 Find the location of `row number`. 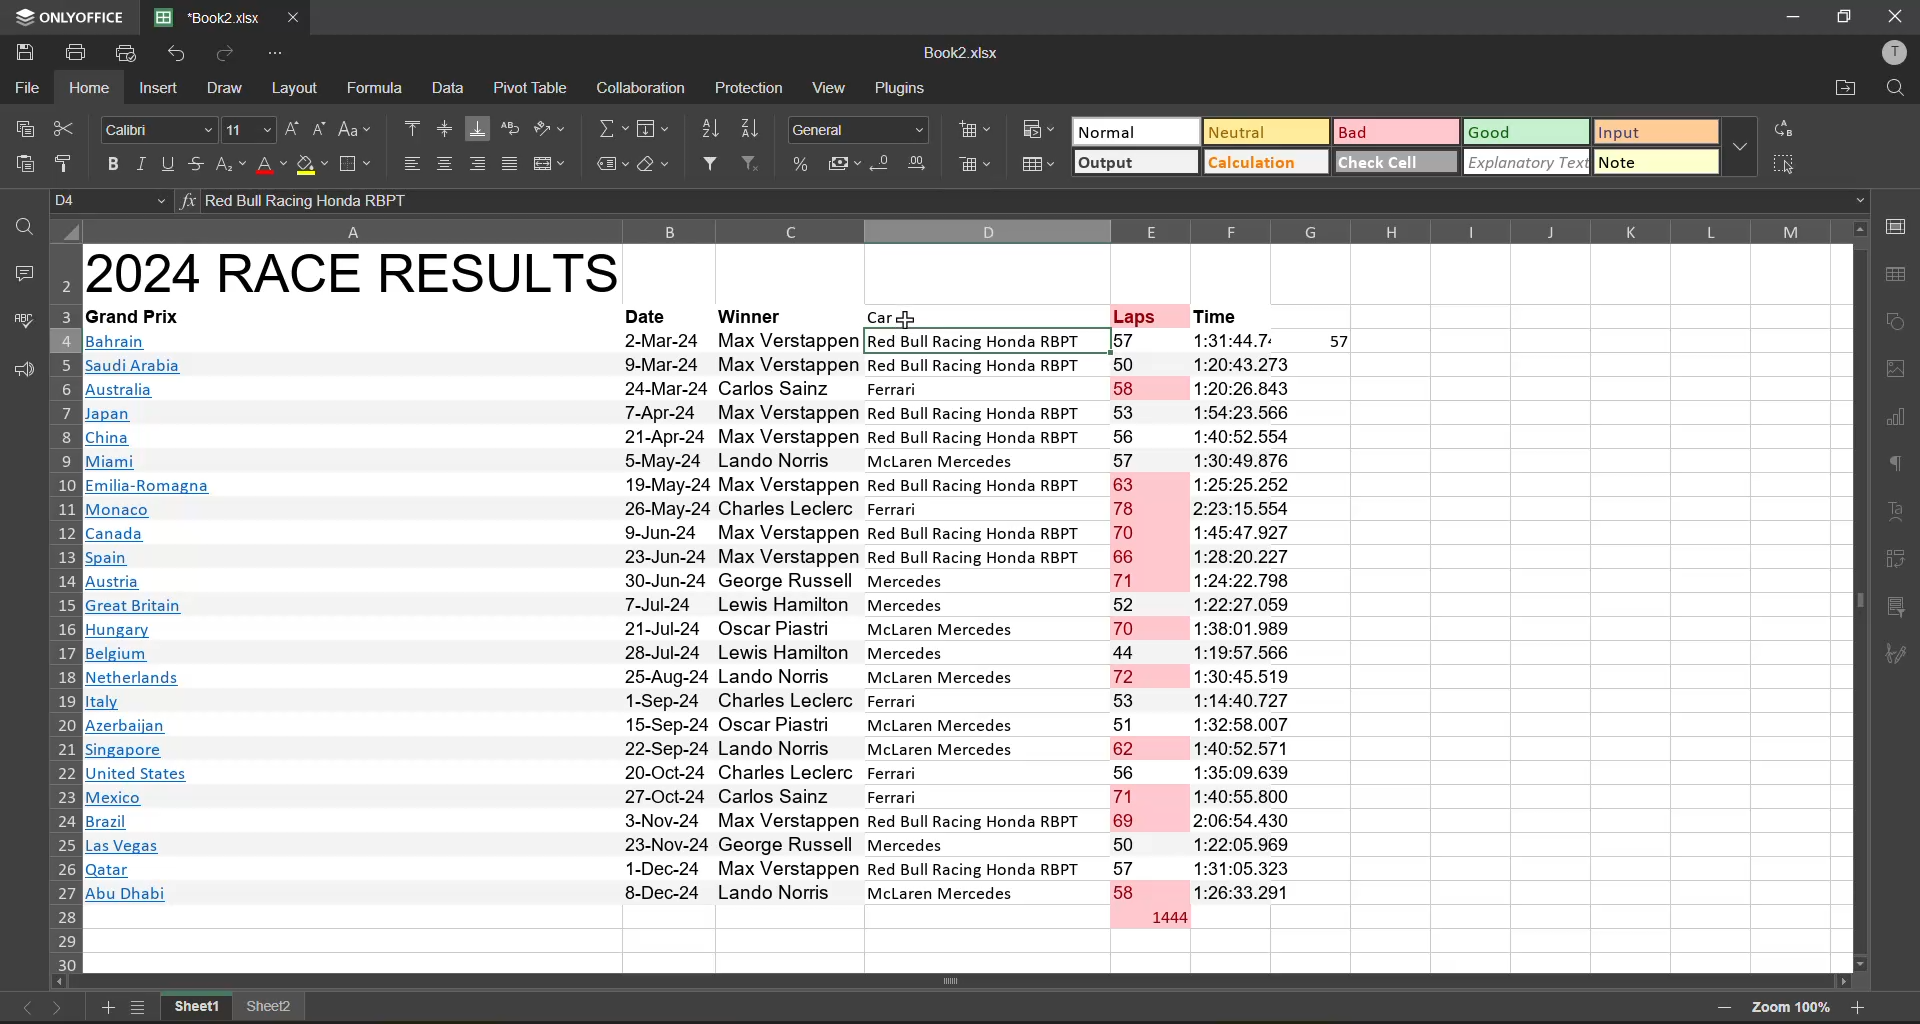

row number is located at coordinates (61, 608).